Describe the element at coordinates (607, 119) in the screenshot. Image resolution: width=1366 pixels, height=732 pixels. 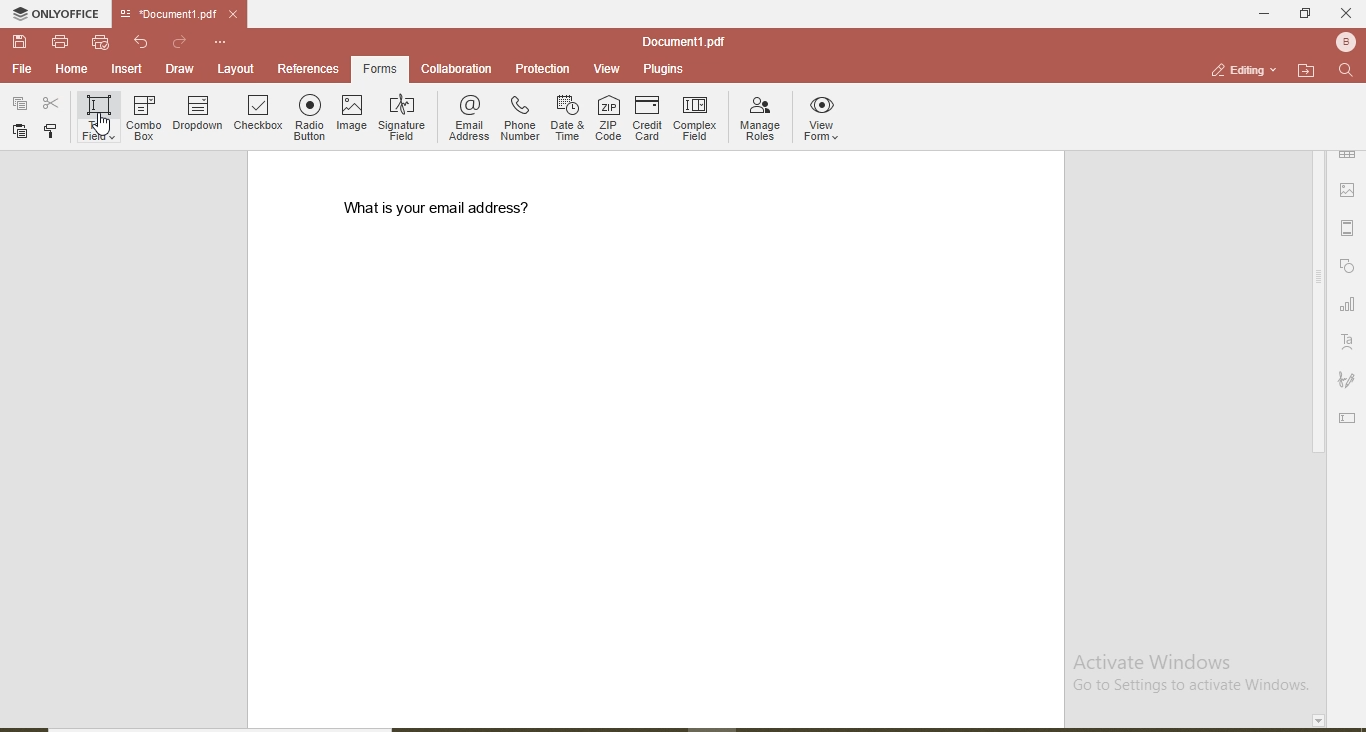
I see `ZIP code` at that location.